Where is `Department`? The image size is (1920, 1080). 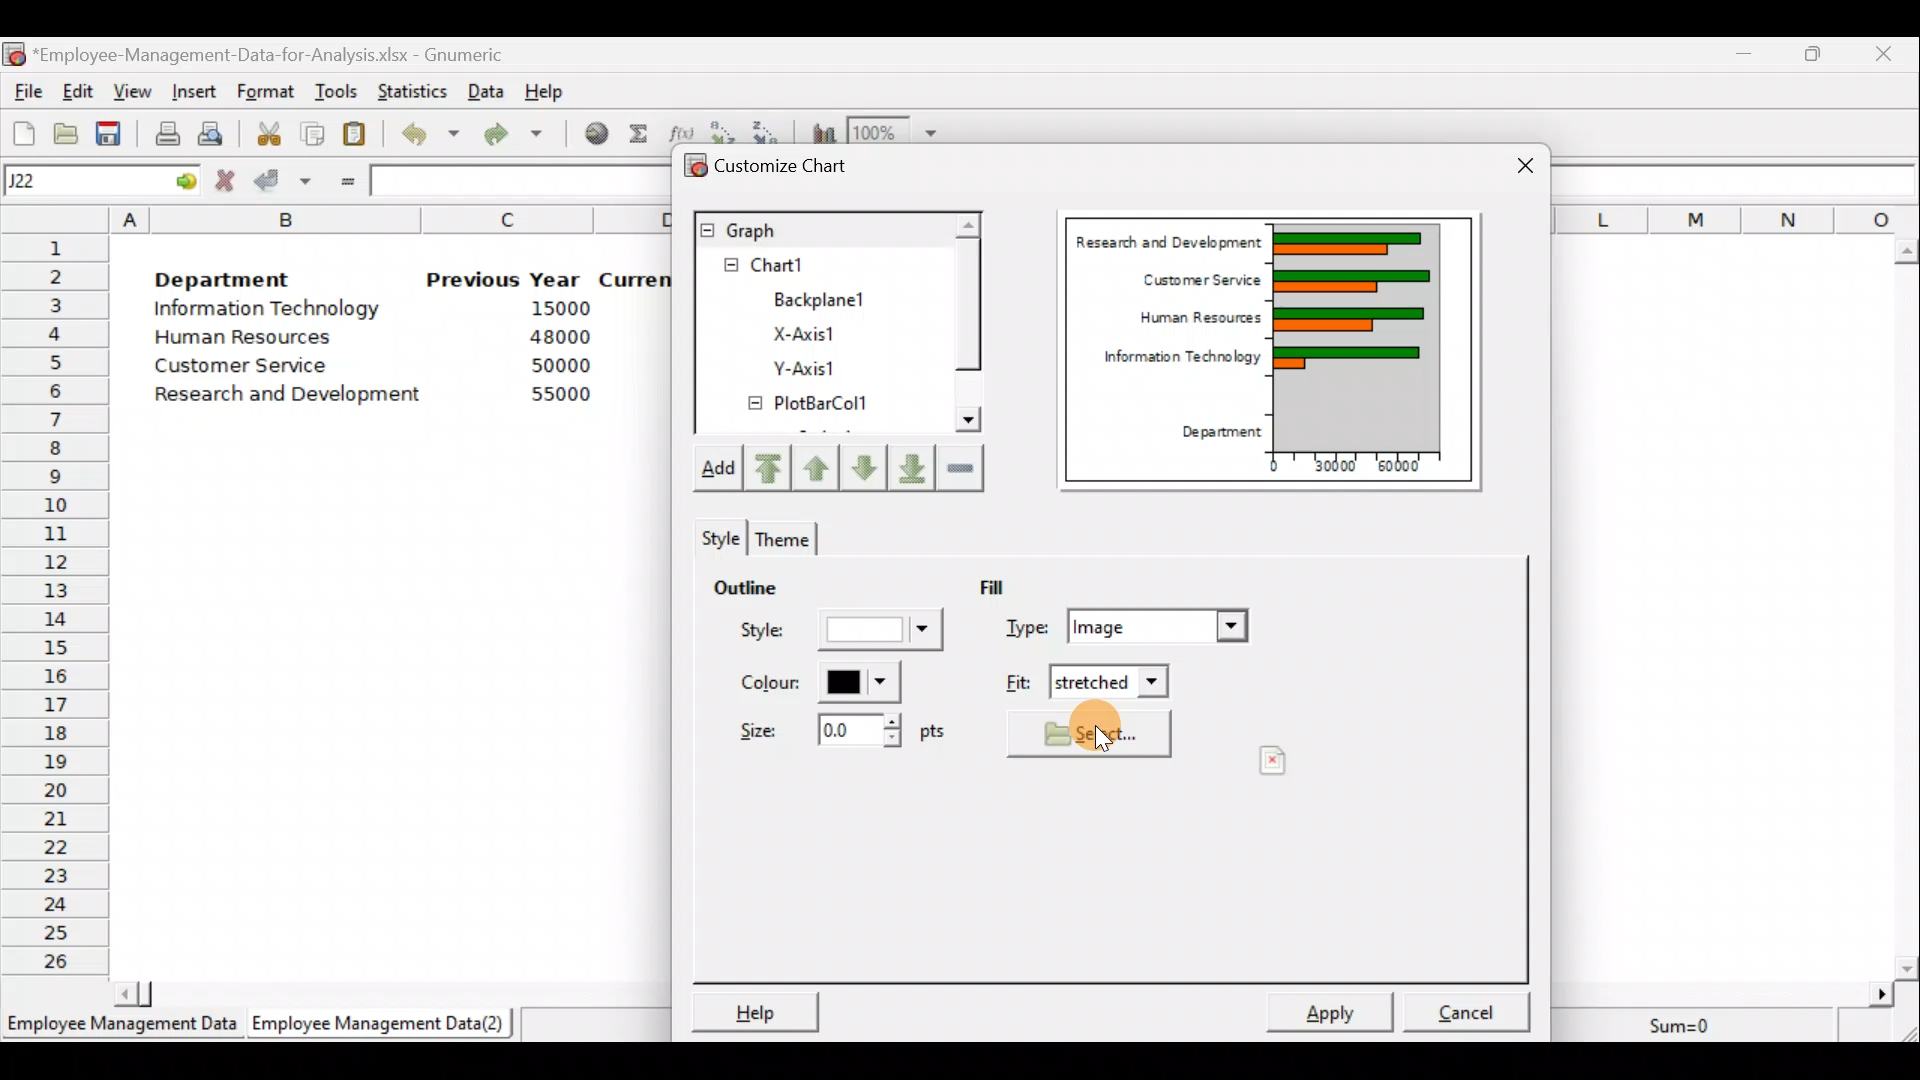 Department is located at coordinates (238, 280).